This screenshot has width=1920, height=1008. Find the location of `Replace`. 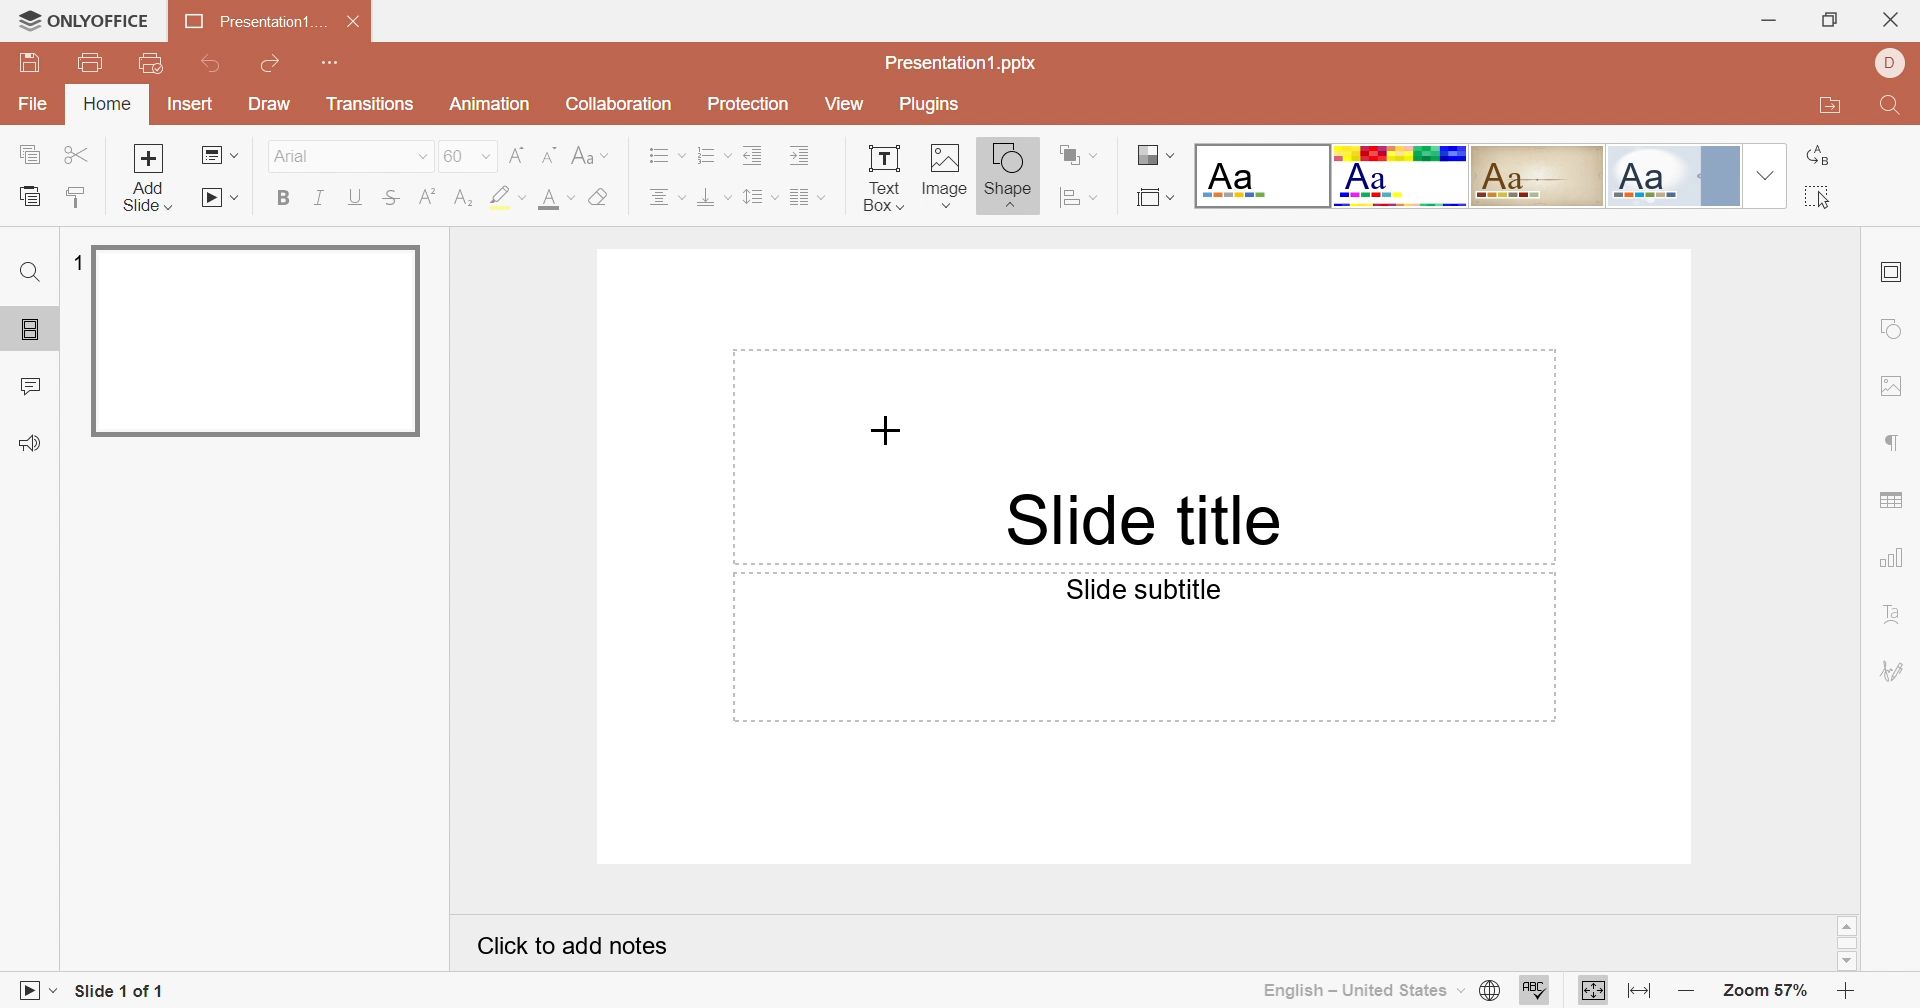

Replace is located at coordinates (1817, 155).